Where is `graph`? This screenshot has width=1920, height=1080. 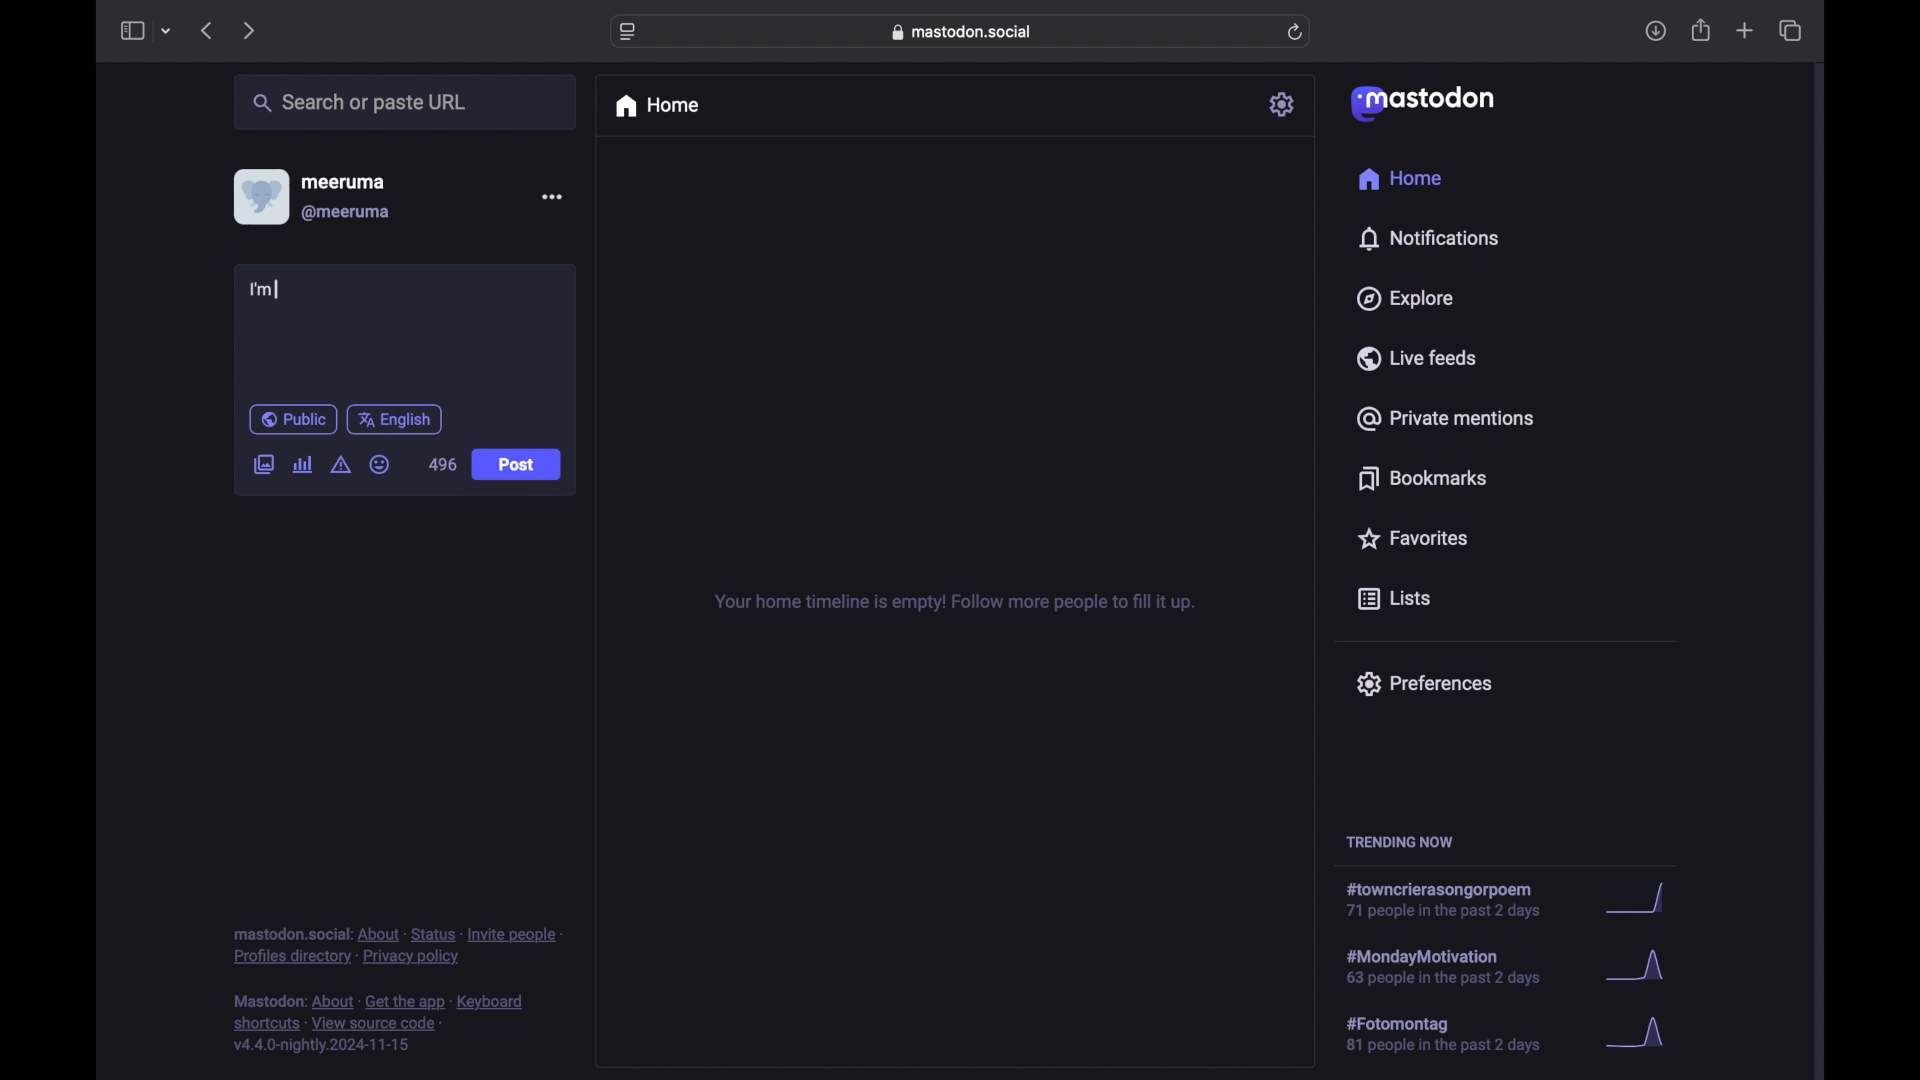 graph is located at coordinates (1643, 899).